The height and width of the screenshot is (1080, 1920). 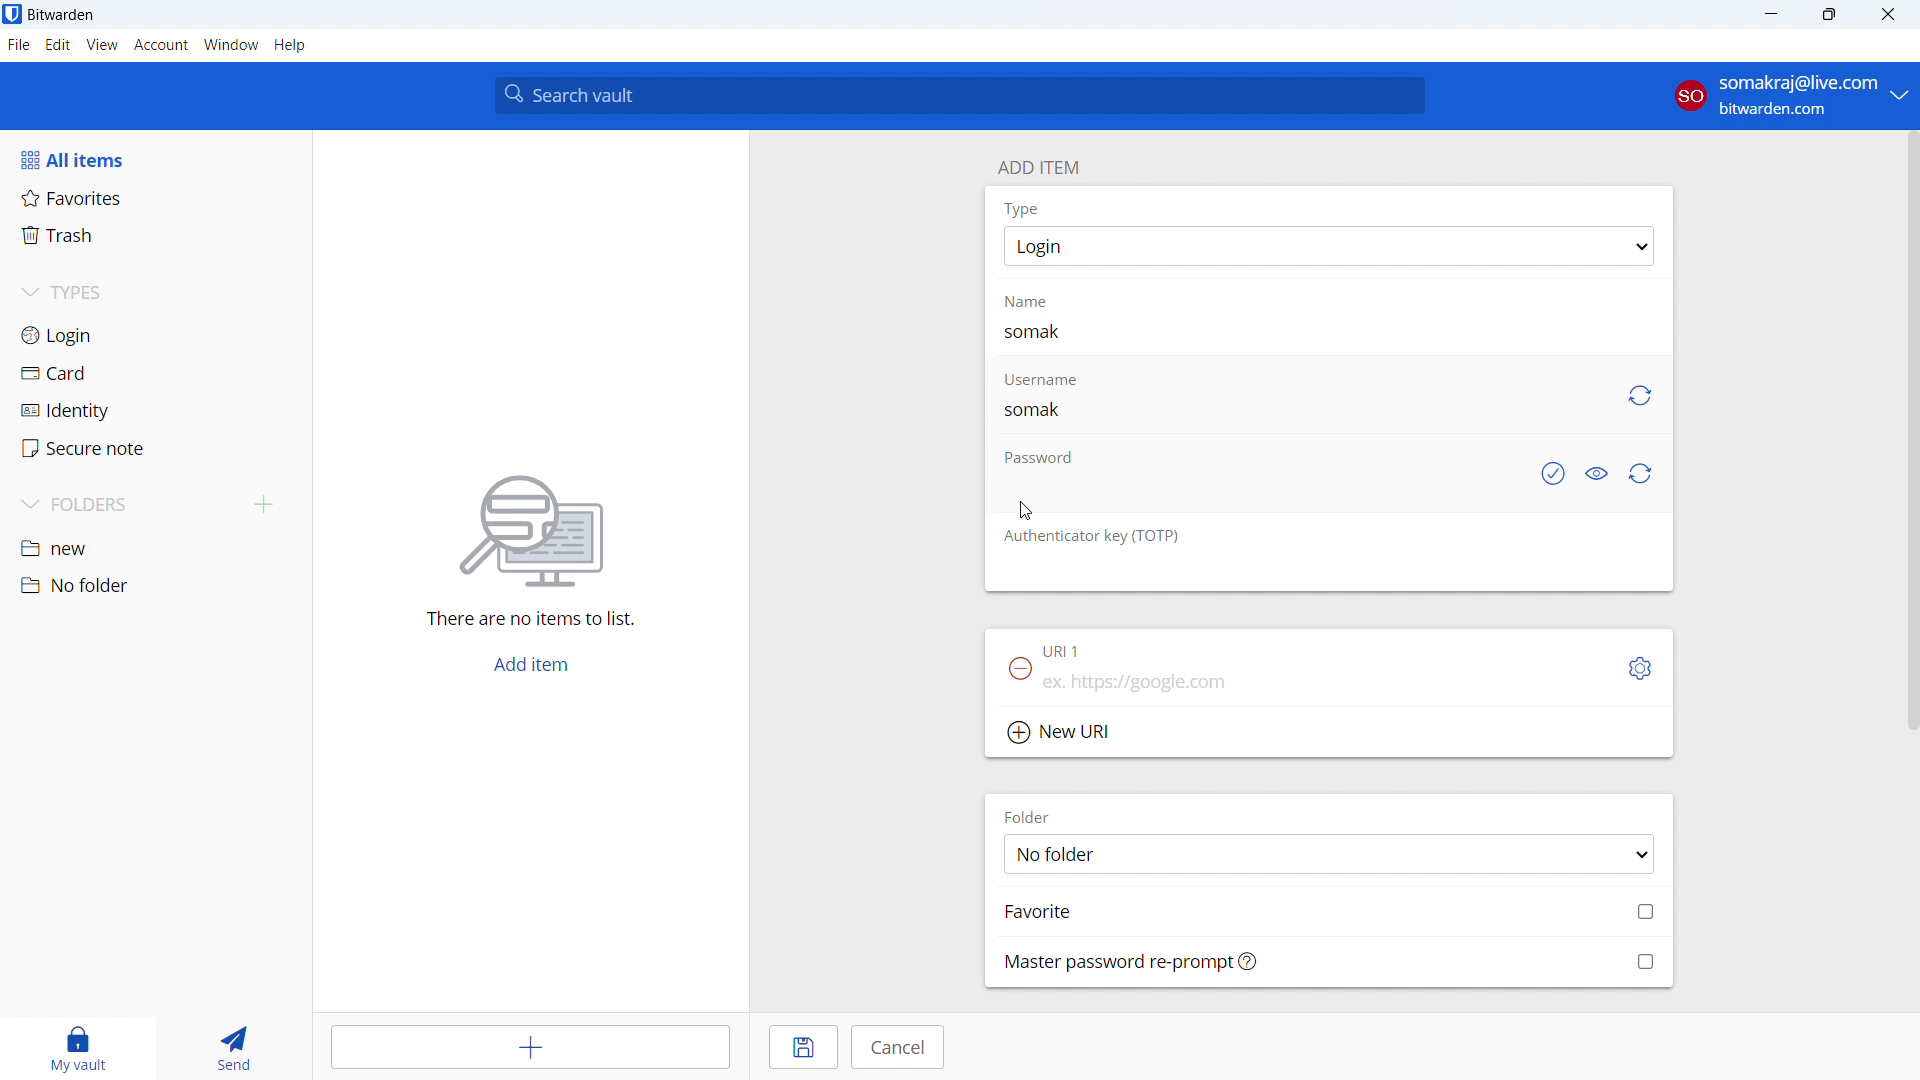 What do you see at coordinates (153, 585) in the screenshot?
I see `no folder` at bounding box center [153, 585].